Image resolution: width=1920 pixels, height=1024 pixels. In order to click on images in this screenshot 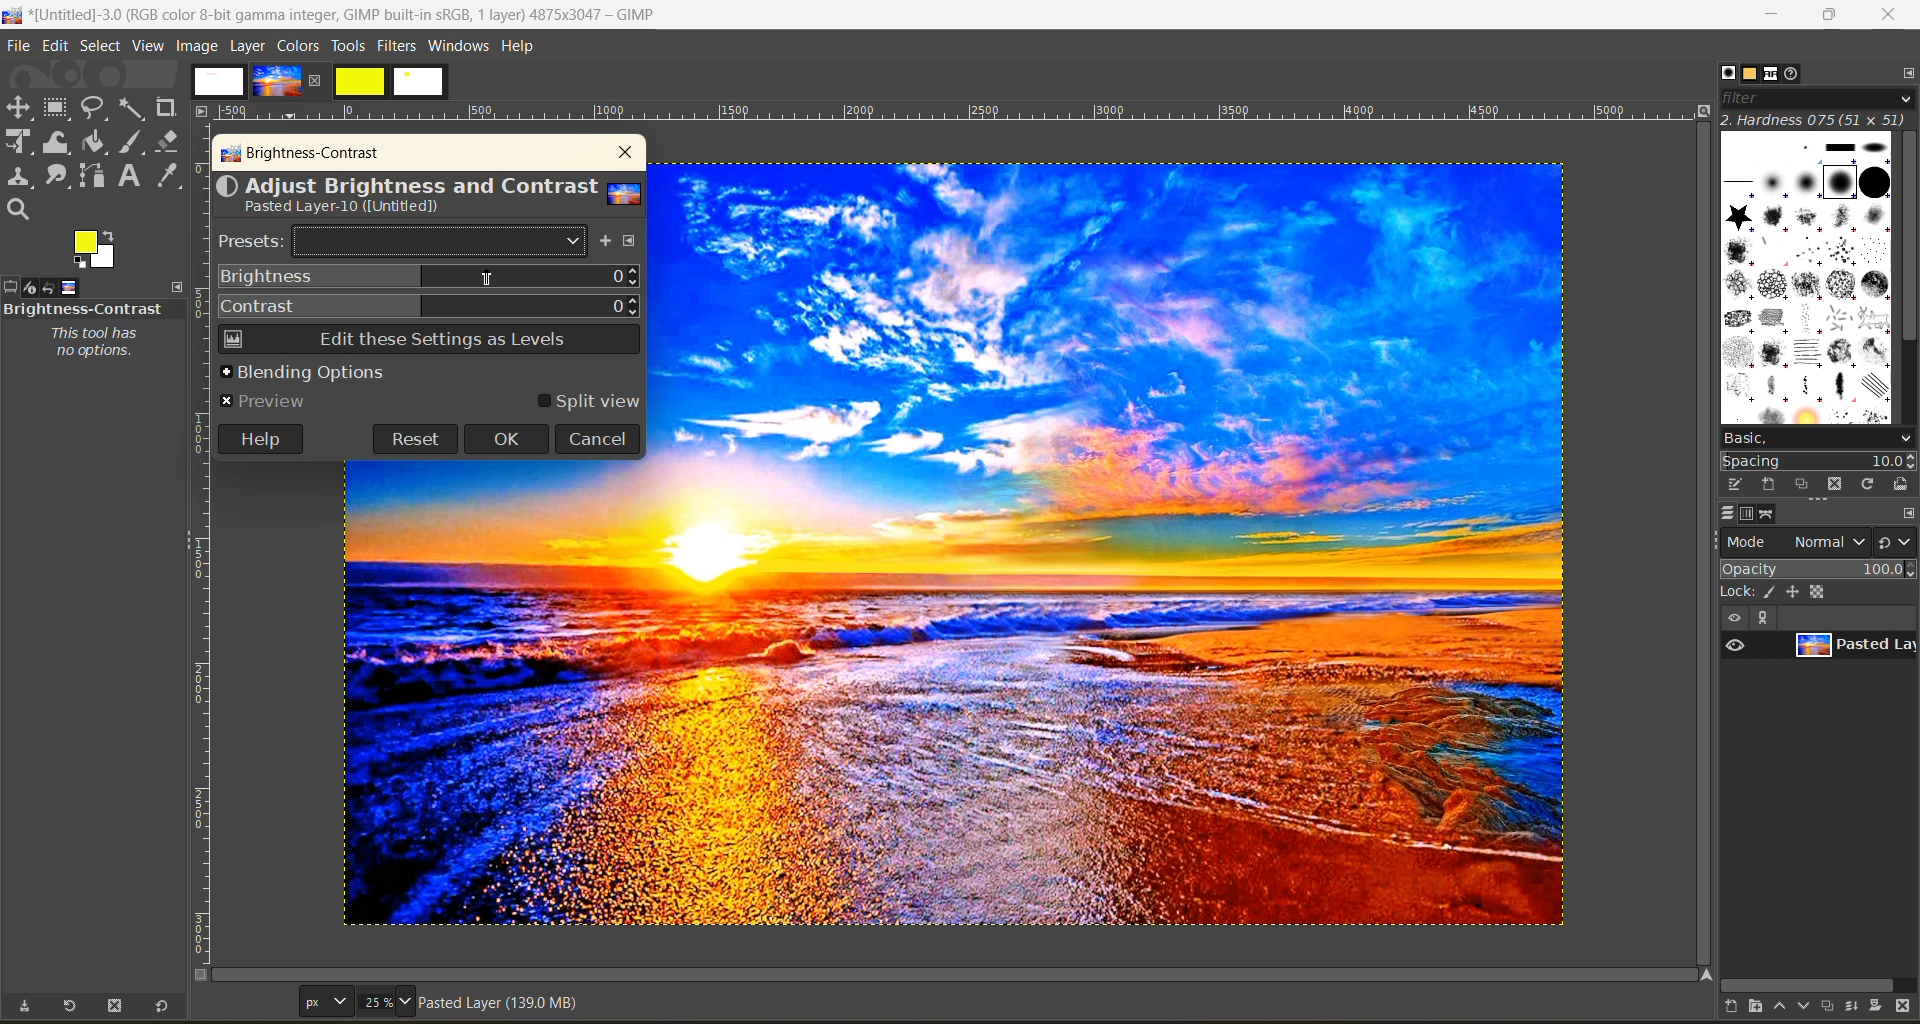, I will do `click(318, 82)`.